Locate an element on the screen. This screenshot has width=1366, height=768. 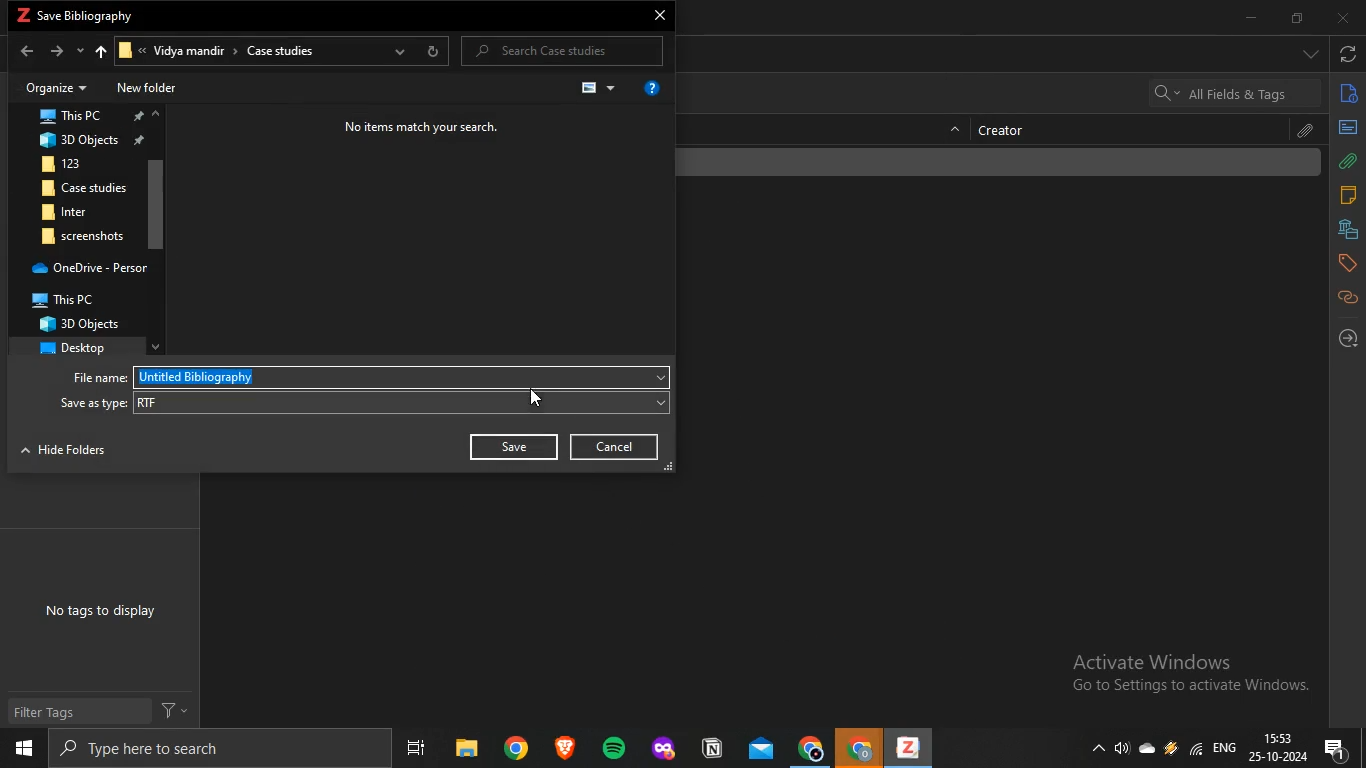
abstract is located at coordinates (1347, 127).